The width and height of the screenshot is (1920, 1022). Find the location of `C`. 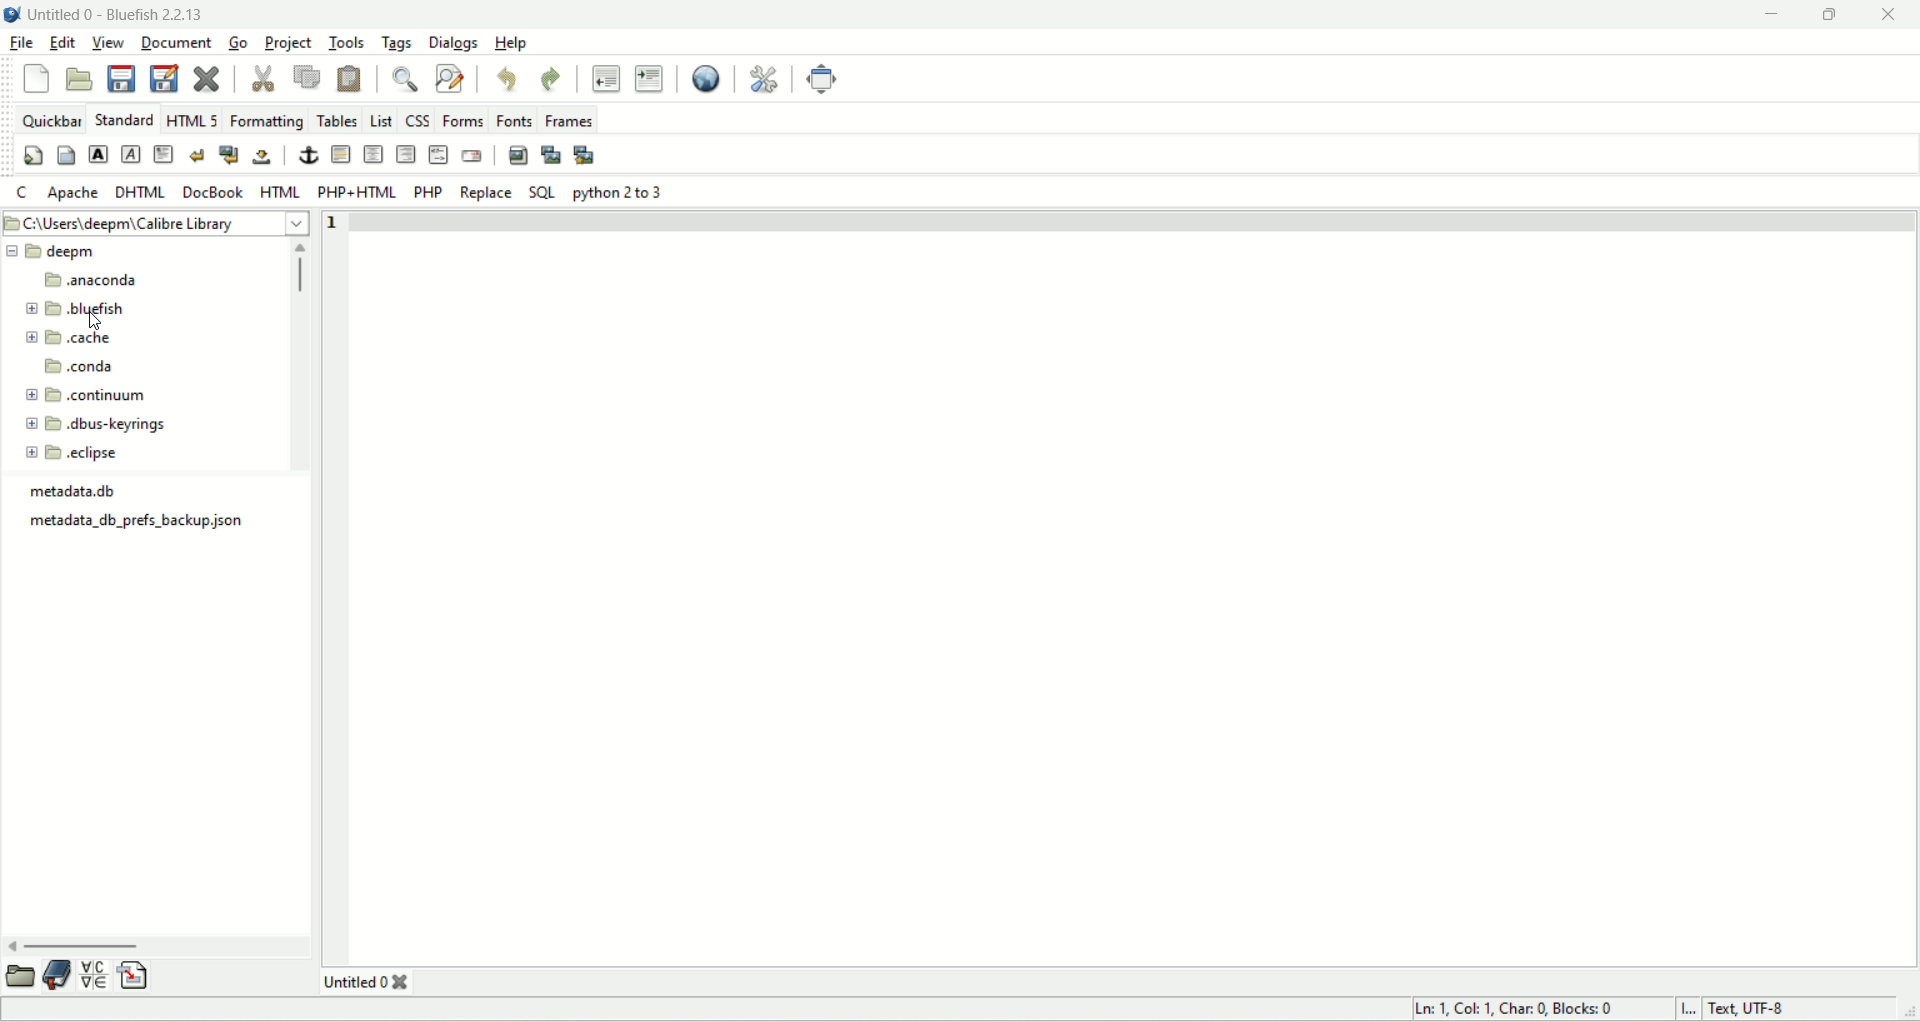

C is located at coordinates (21, 194).